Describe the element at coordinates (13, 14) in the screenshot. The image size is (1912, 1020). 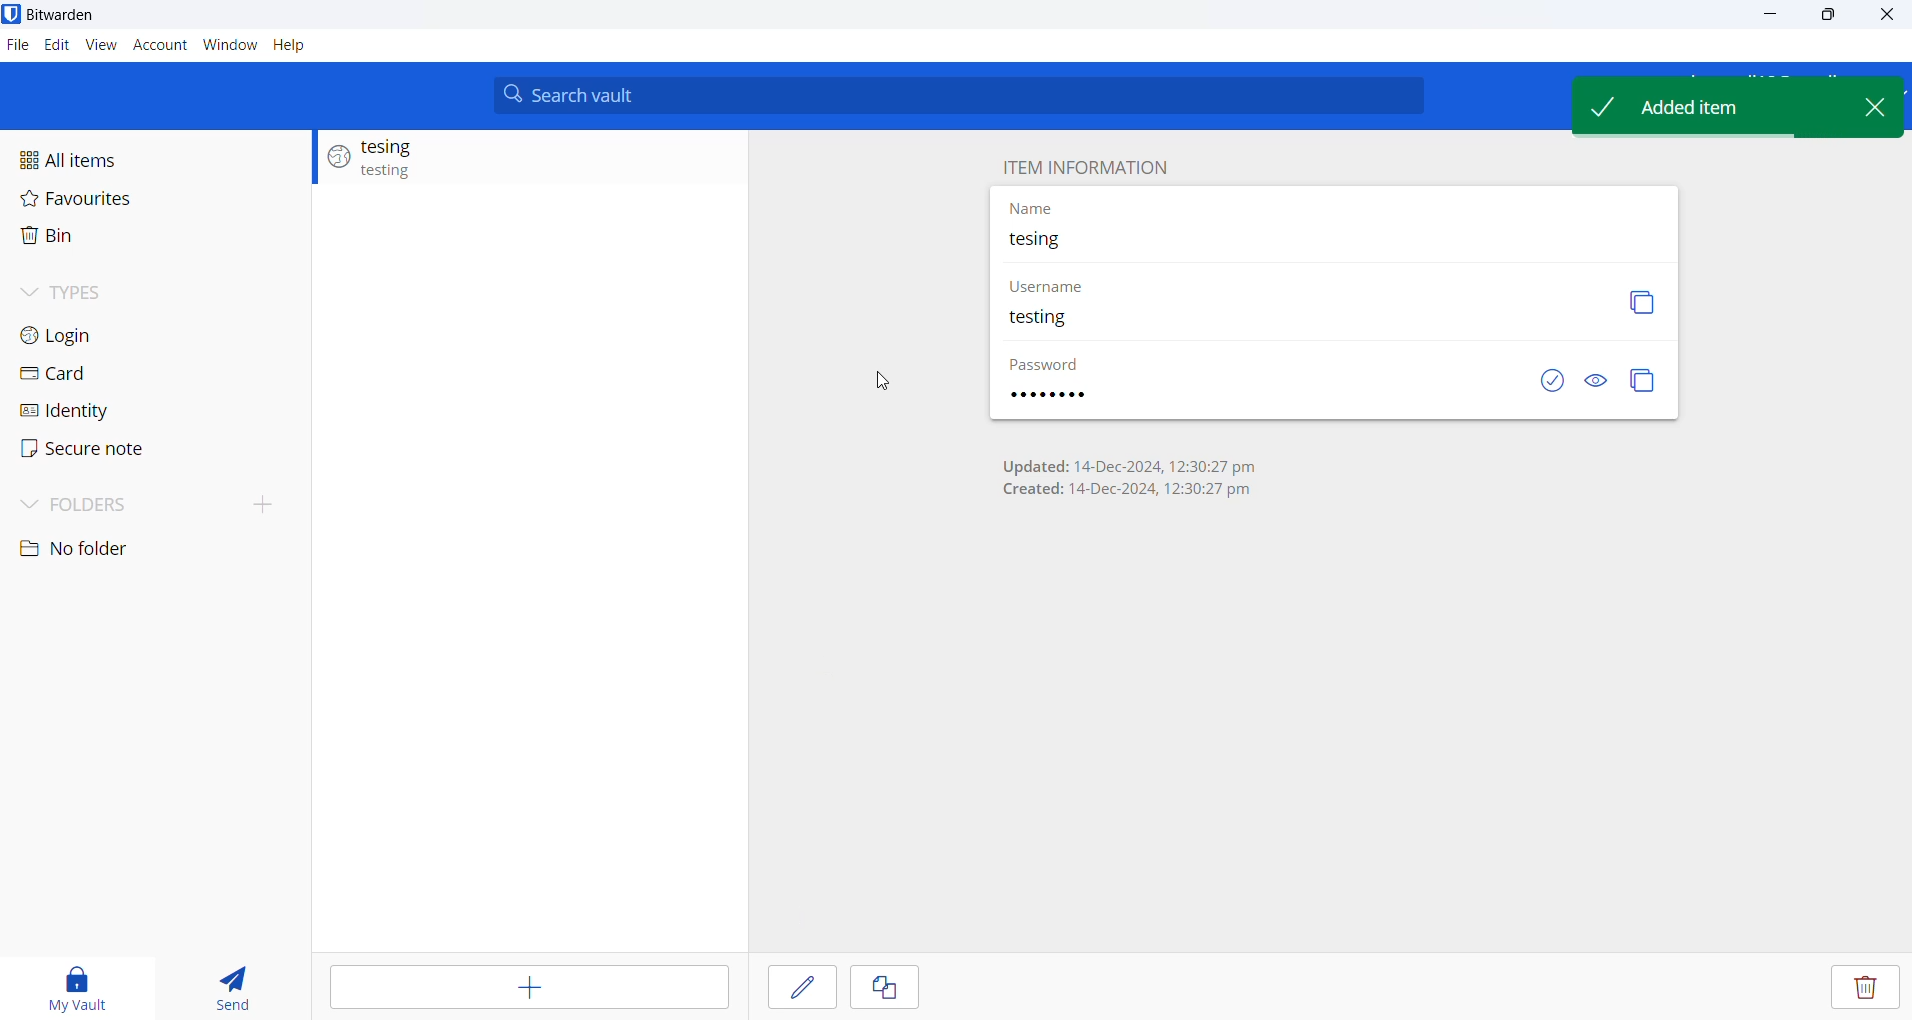
I see `application logo` at that location.